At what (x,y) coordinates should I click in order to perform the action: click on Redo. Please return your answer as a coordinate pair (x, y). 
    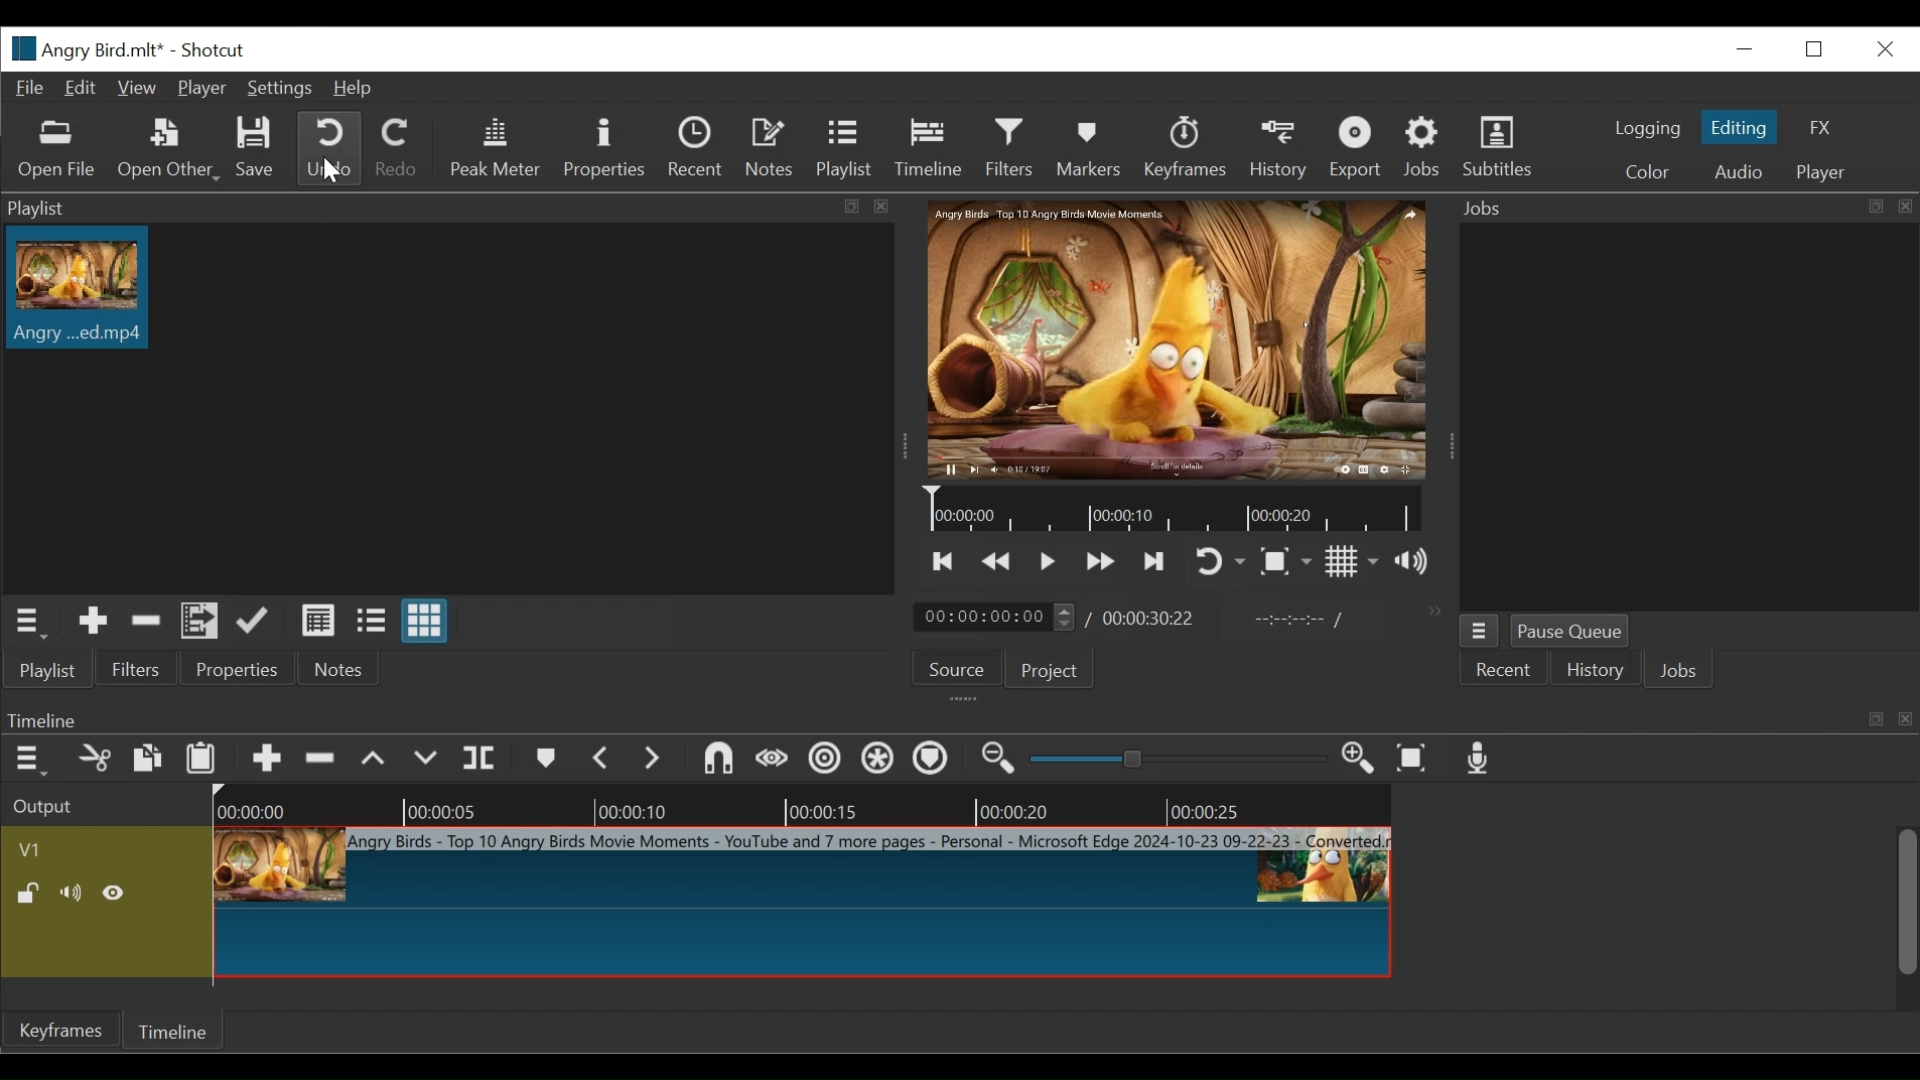
    Looking at the image, I should click on (398, 147).